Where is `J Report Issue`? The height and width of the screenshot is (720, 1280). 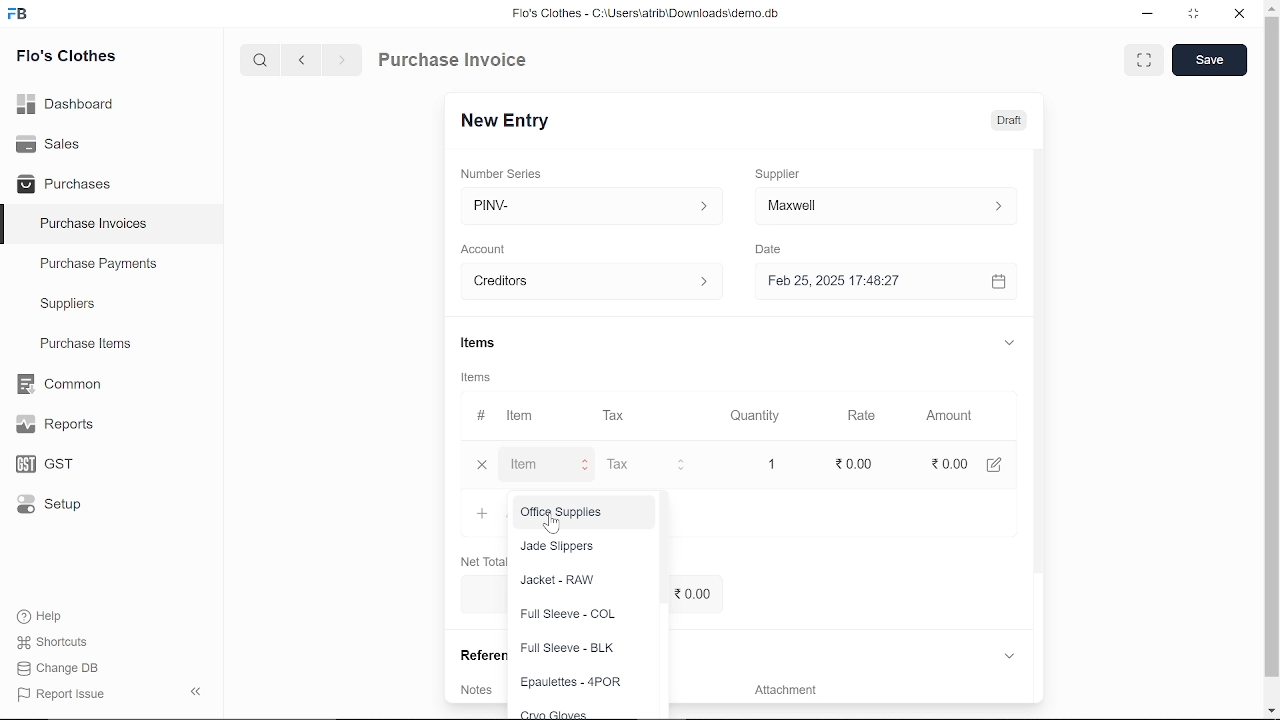
J Report Issue is located at coordinates (58, 694).